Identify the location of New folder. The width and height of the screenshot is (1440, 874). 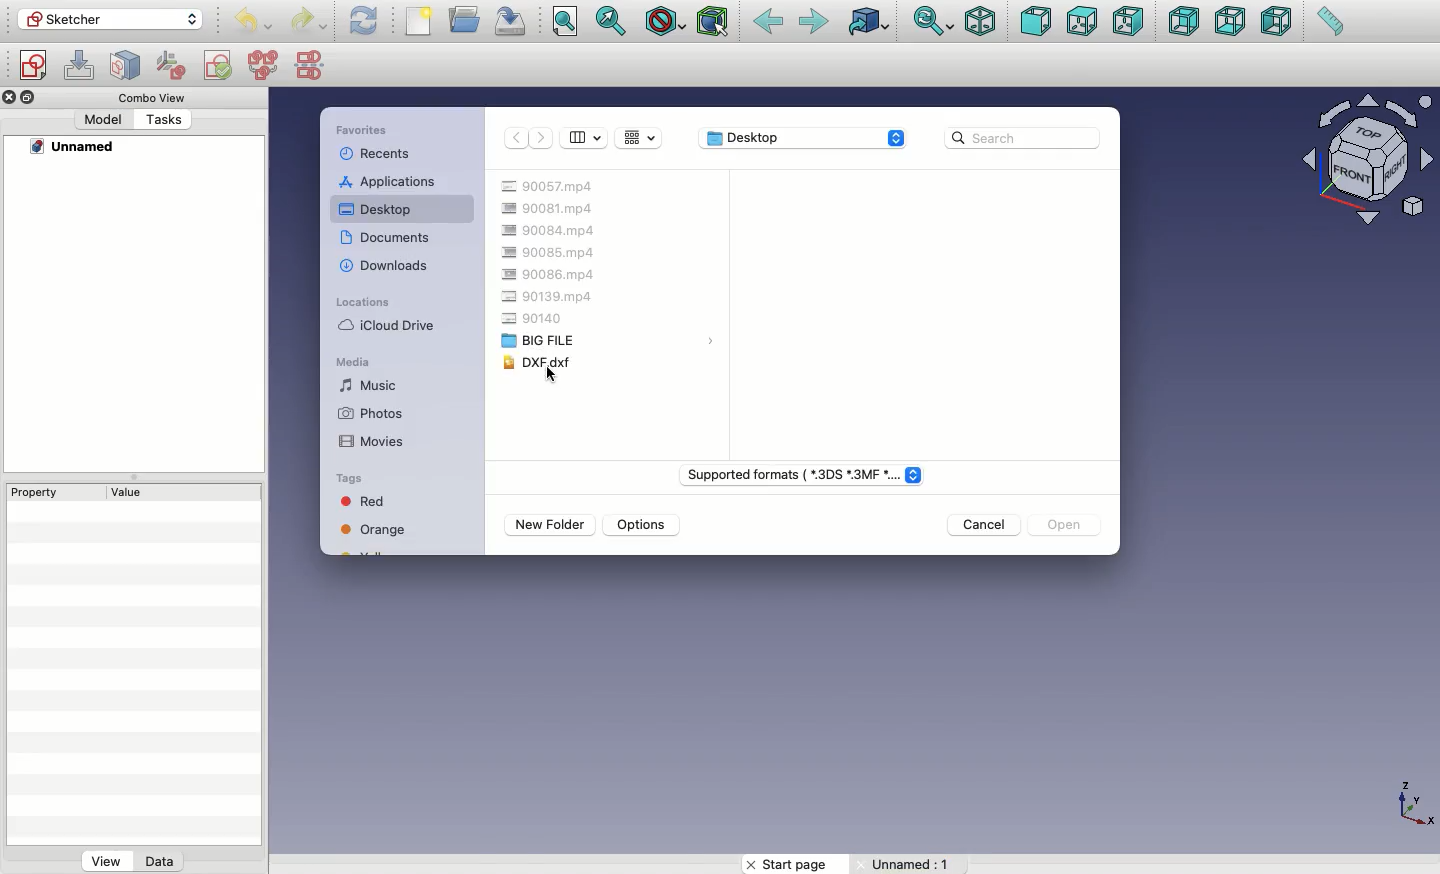
(554, 525).